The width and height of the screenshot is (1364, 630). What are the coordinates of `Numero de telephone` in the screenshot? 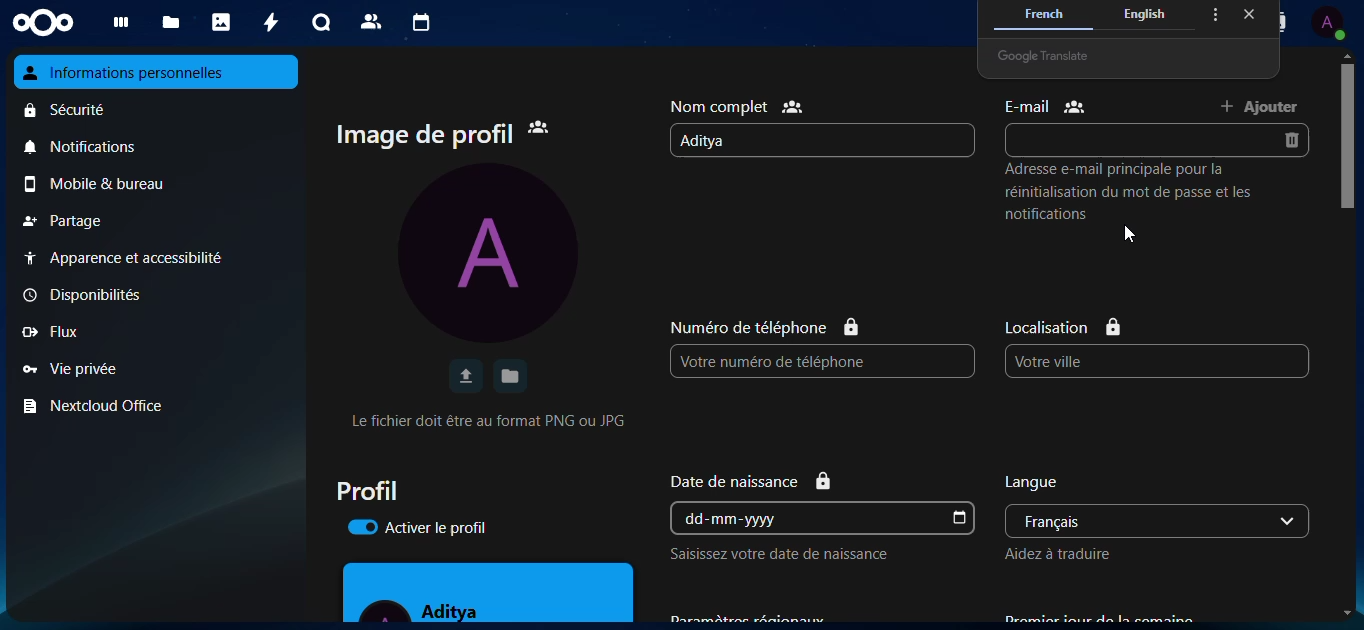 It's located at (764, 327).